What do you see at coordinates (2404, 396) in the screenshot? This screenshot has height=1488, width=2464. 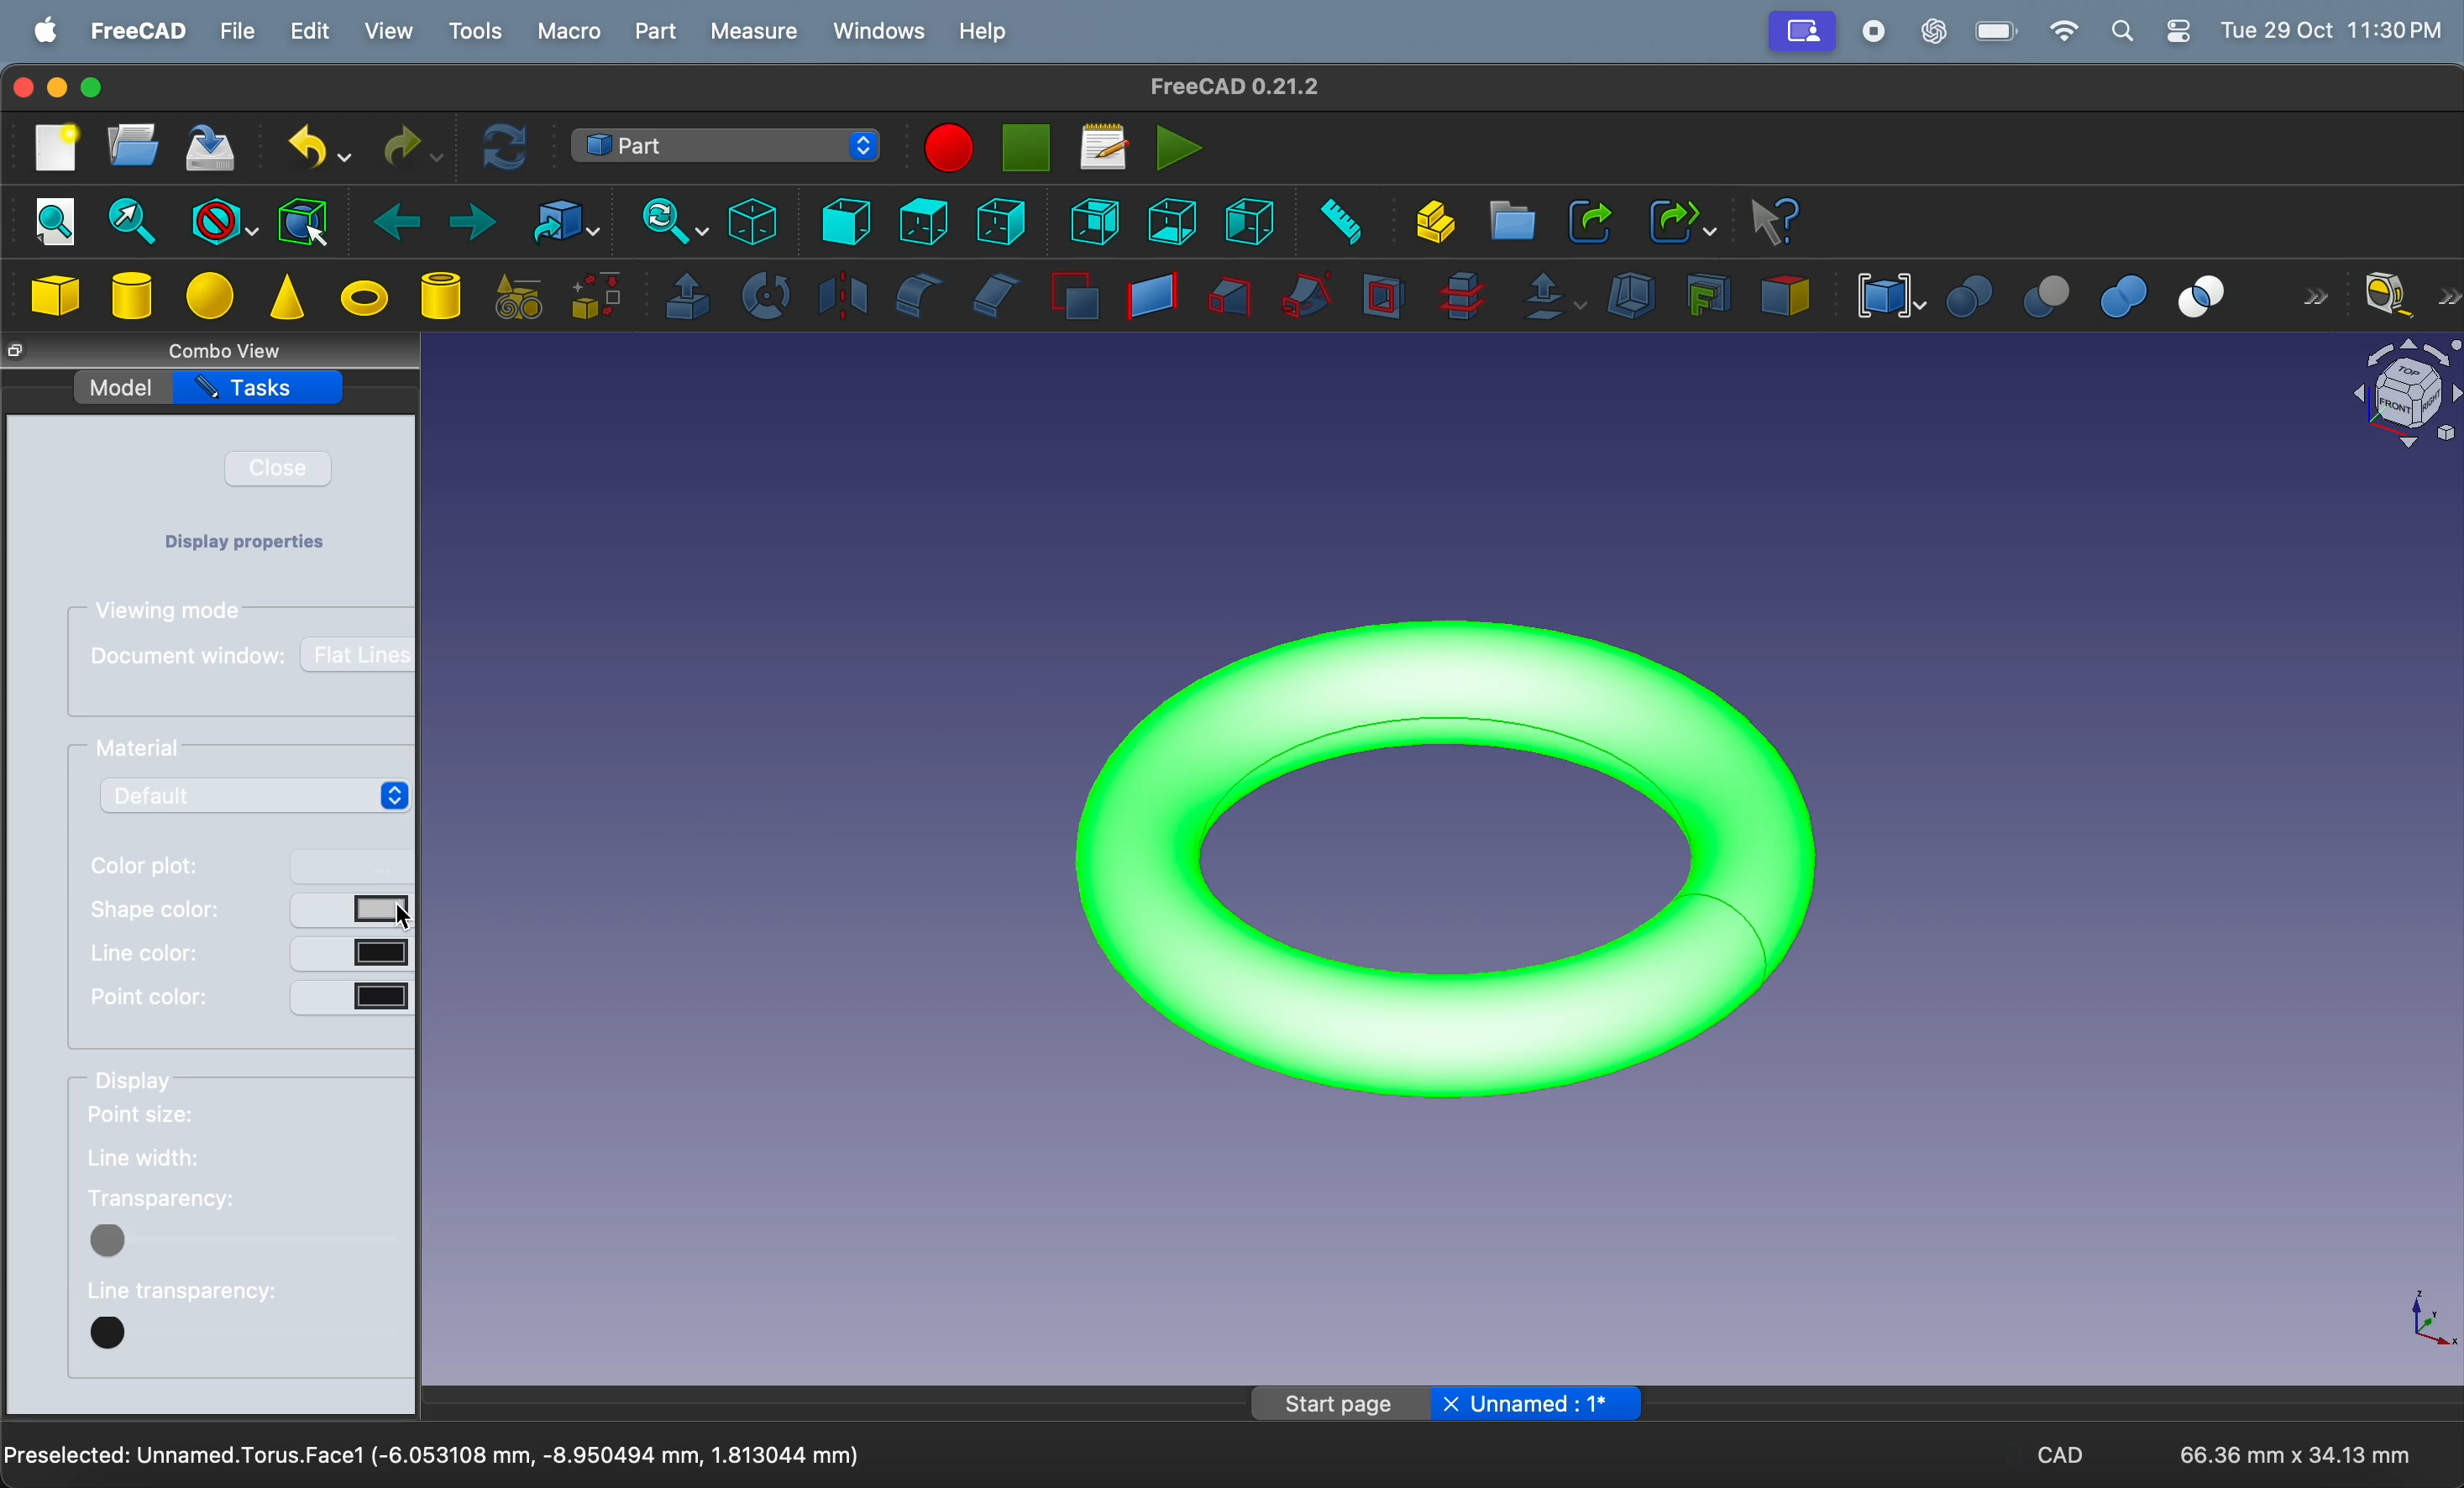 I see `object view` at bounding box center [2404, 396].